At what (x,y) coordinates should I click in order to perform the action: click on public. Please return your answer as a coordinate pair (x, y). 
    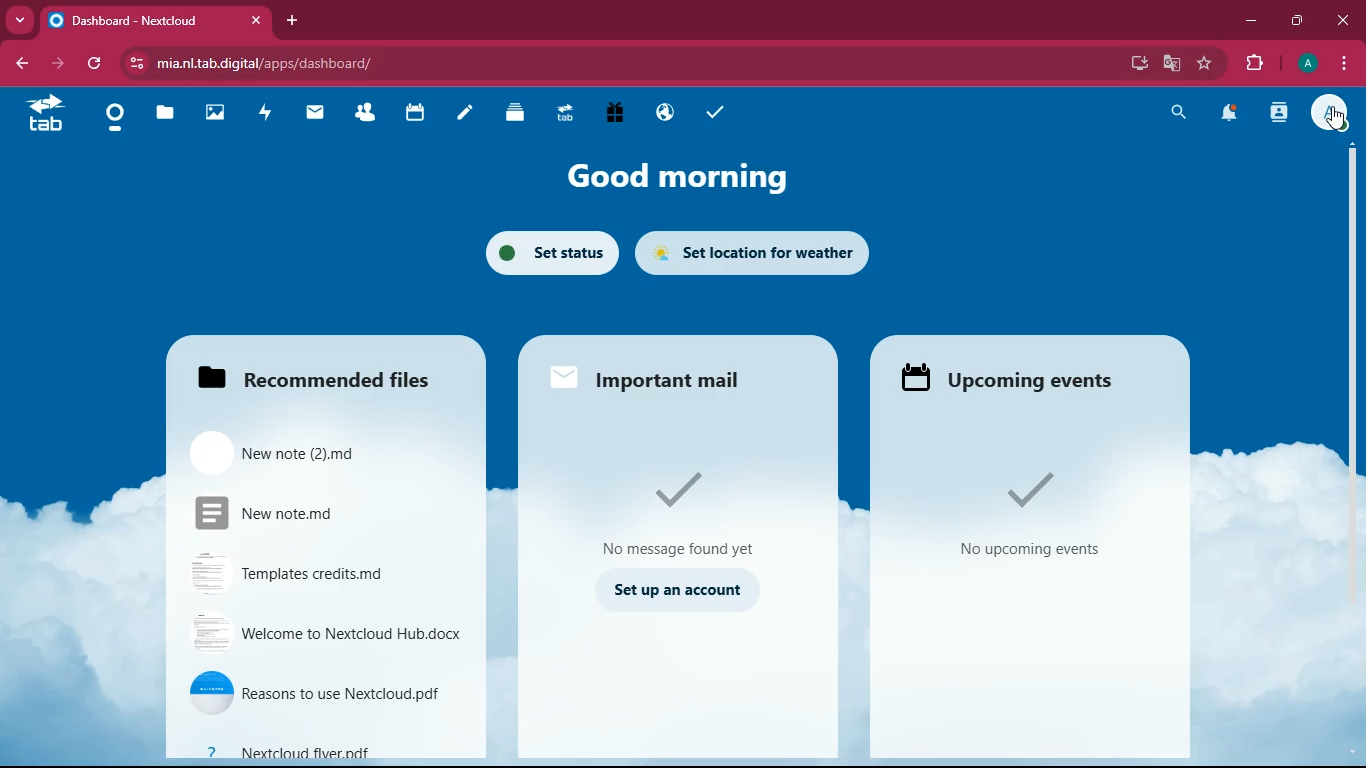
    Looking at the image, I should click on (663, 116).